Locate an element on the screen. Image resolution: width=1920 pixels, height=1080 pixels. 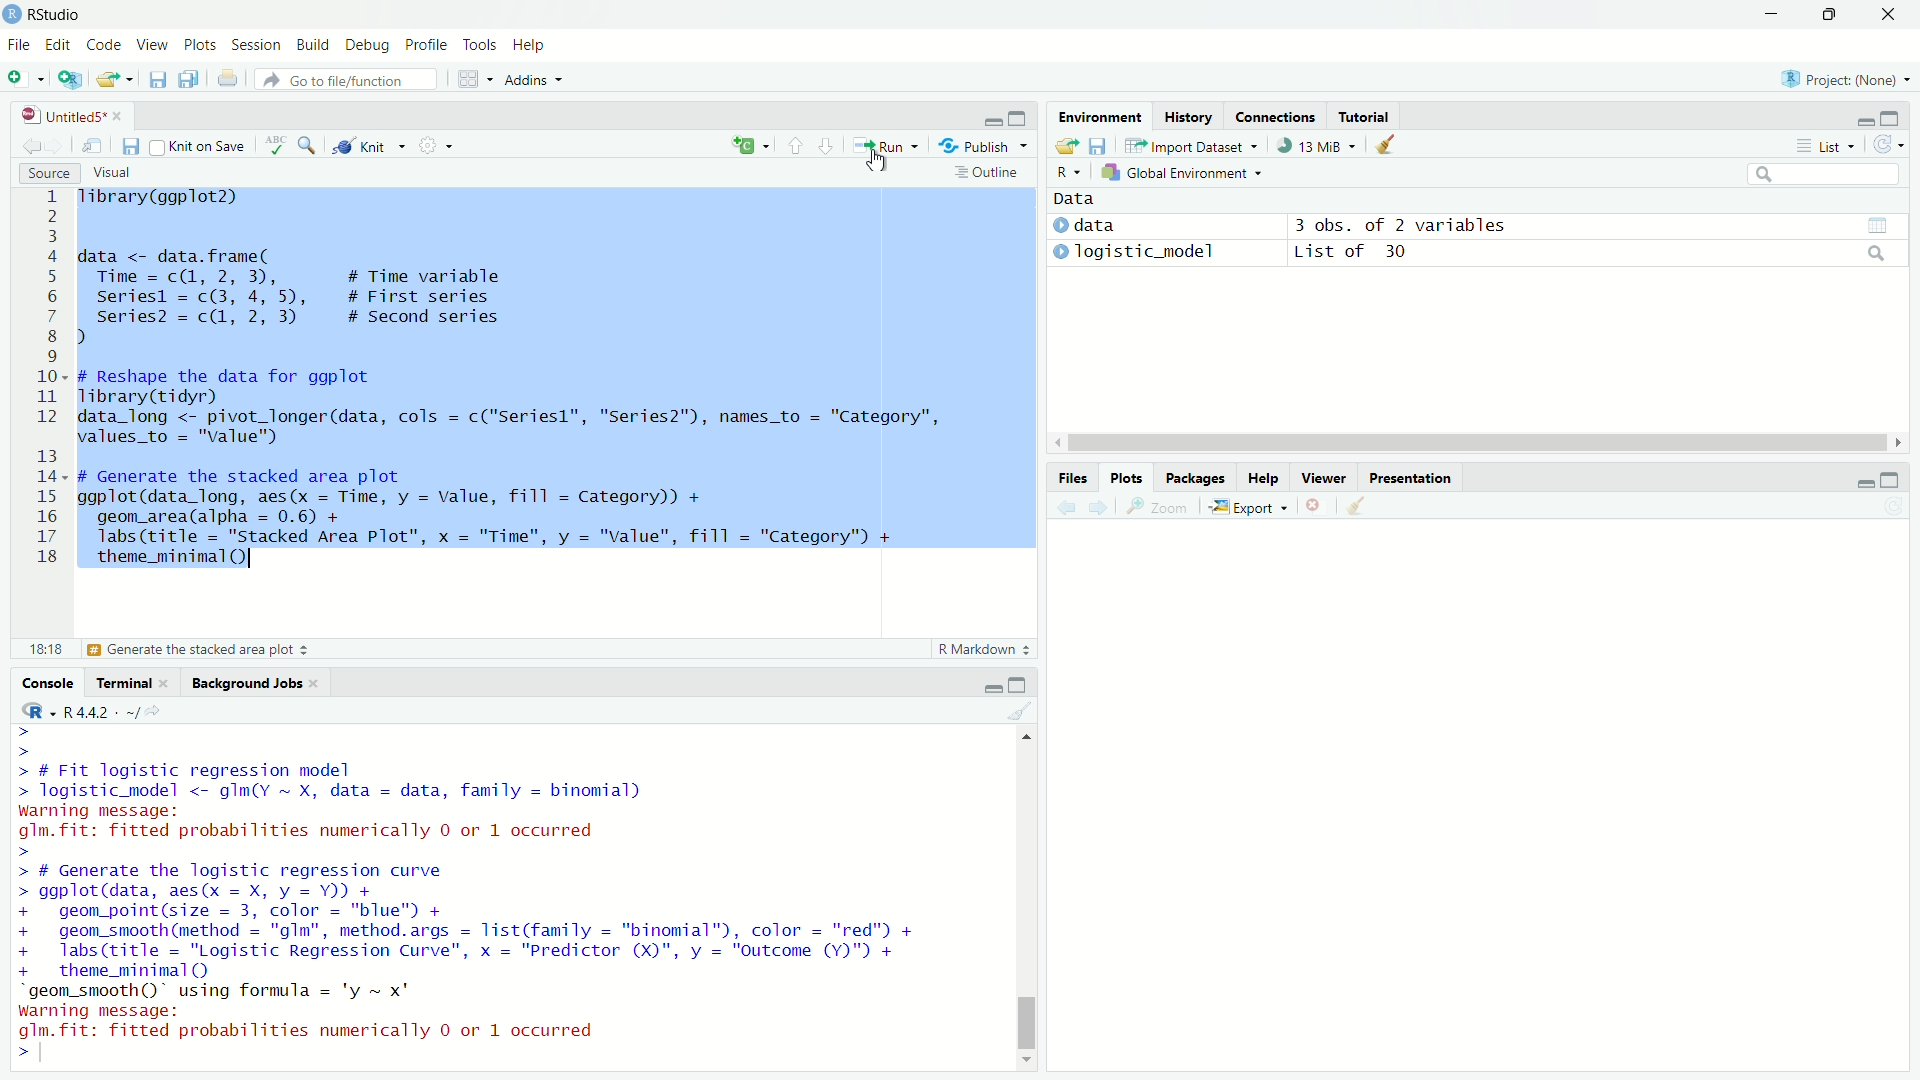
minimise is located at coordinates (1768, 14).